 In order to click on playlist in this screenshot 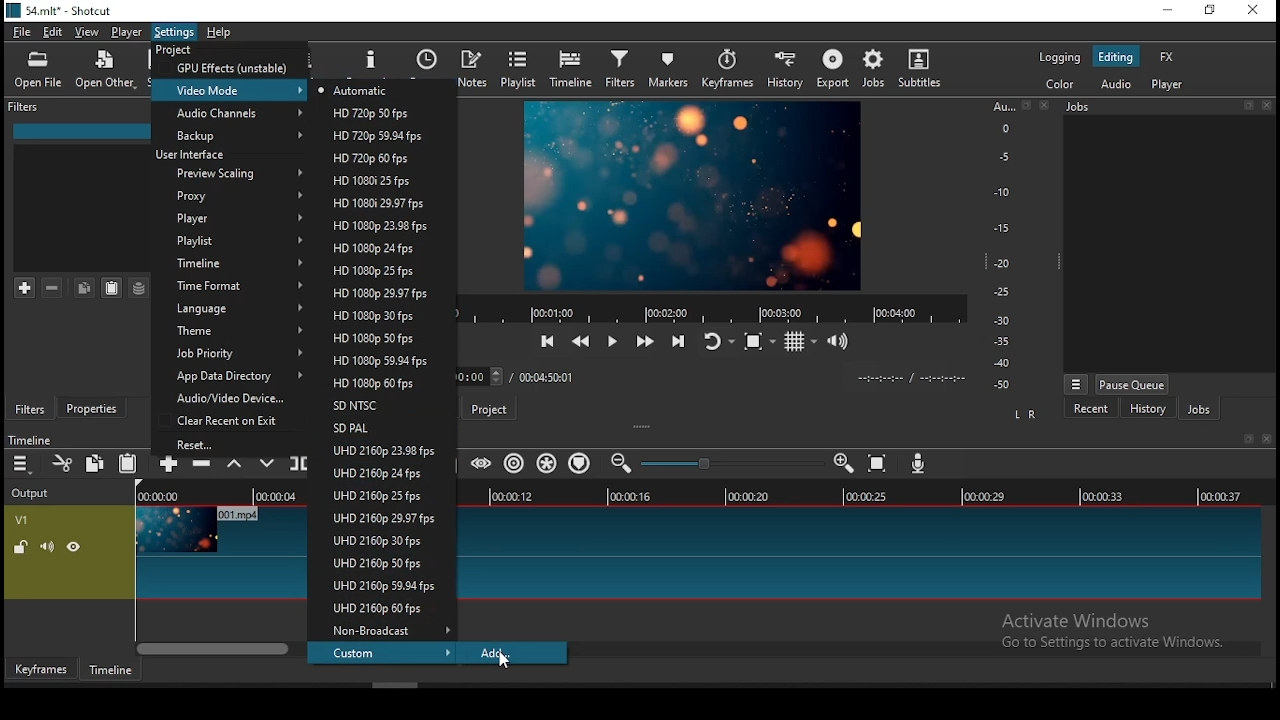, I will do `click(520, 68)`.